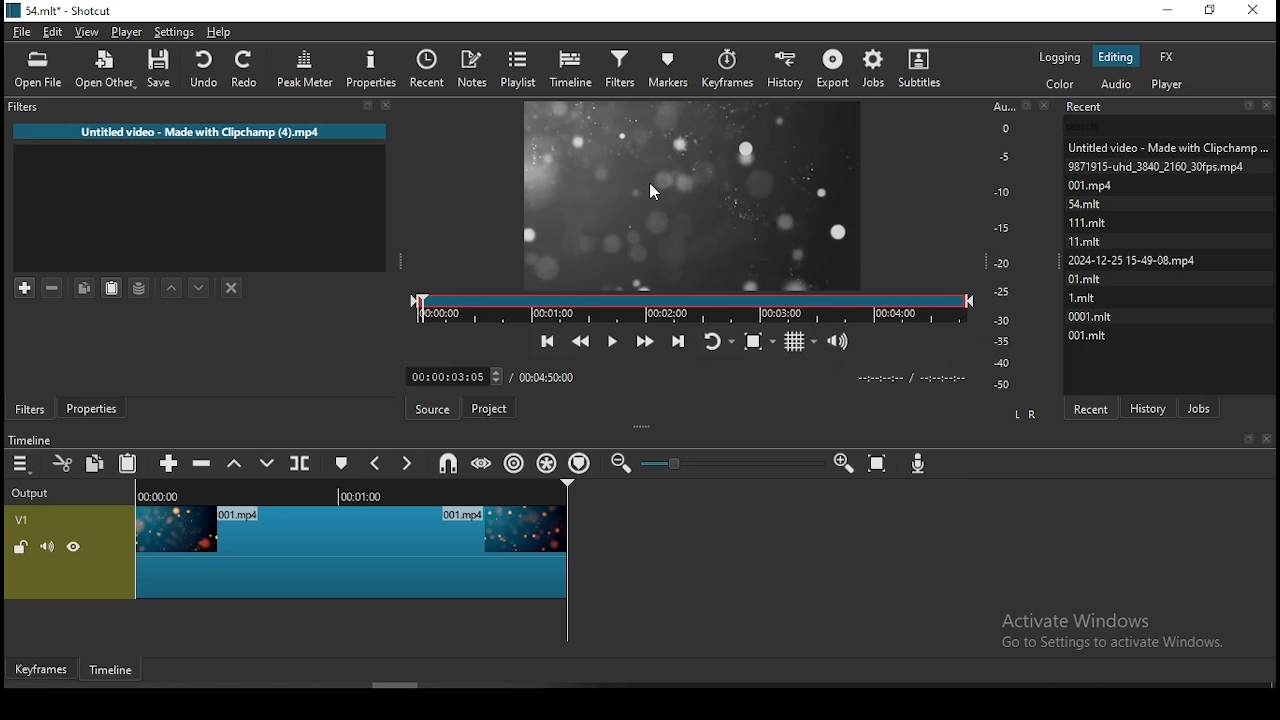 The width and height of the screenshot is (1280, 720). I want to click on Untitled video - Made with Clipchamp (4).mp4, so click(203, 129).